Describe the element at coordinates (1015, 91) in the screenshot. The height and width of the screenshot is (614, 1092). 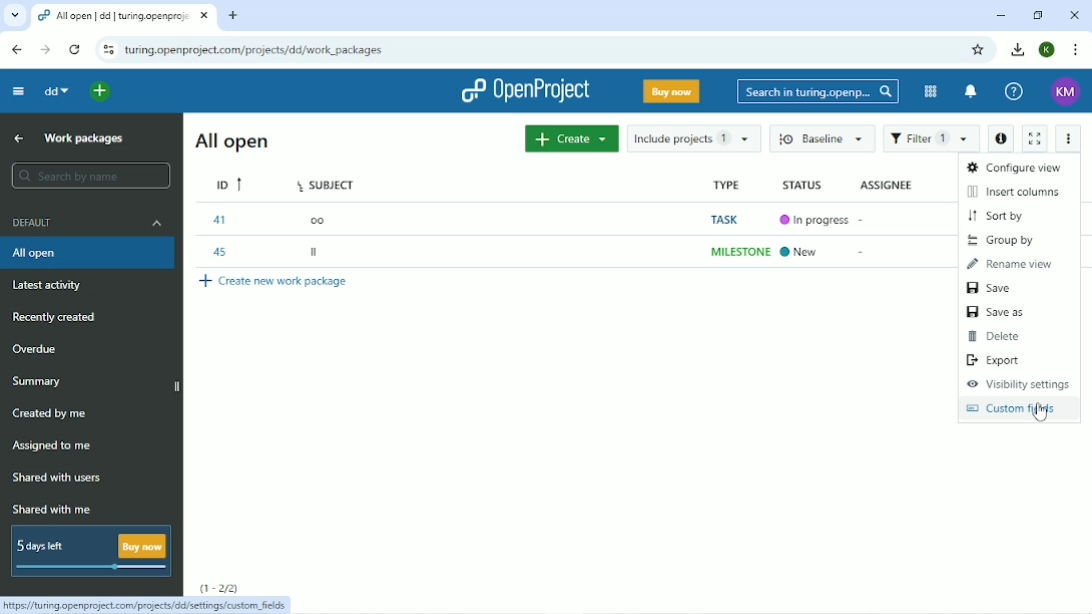
I see `Help` at that location.